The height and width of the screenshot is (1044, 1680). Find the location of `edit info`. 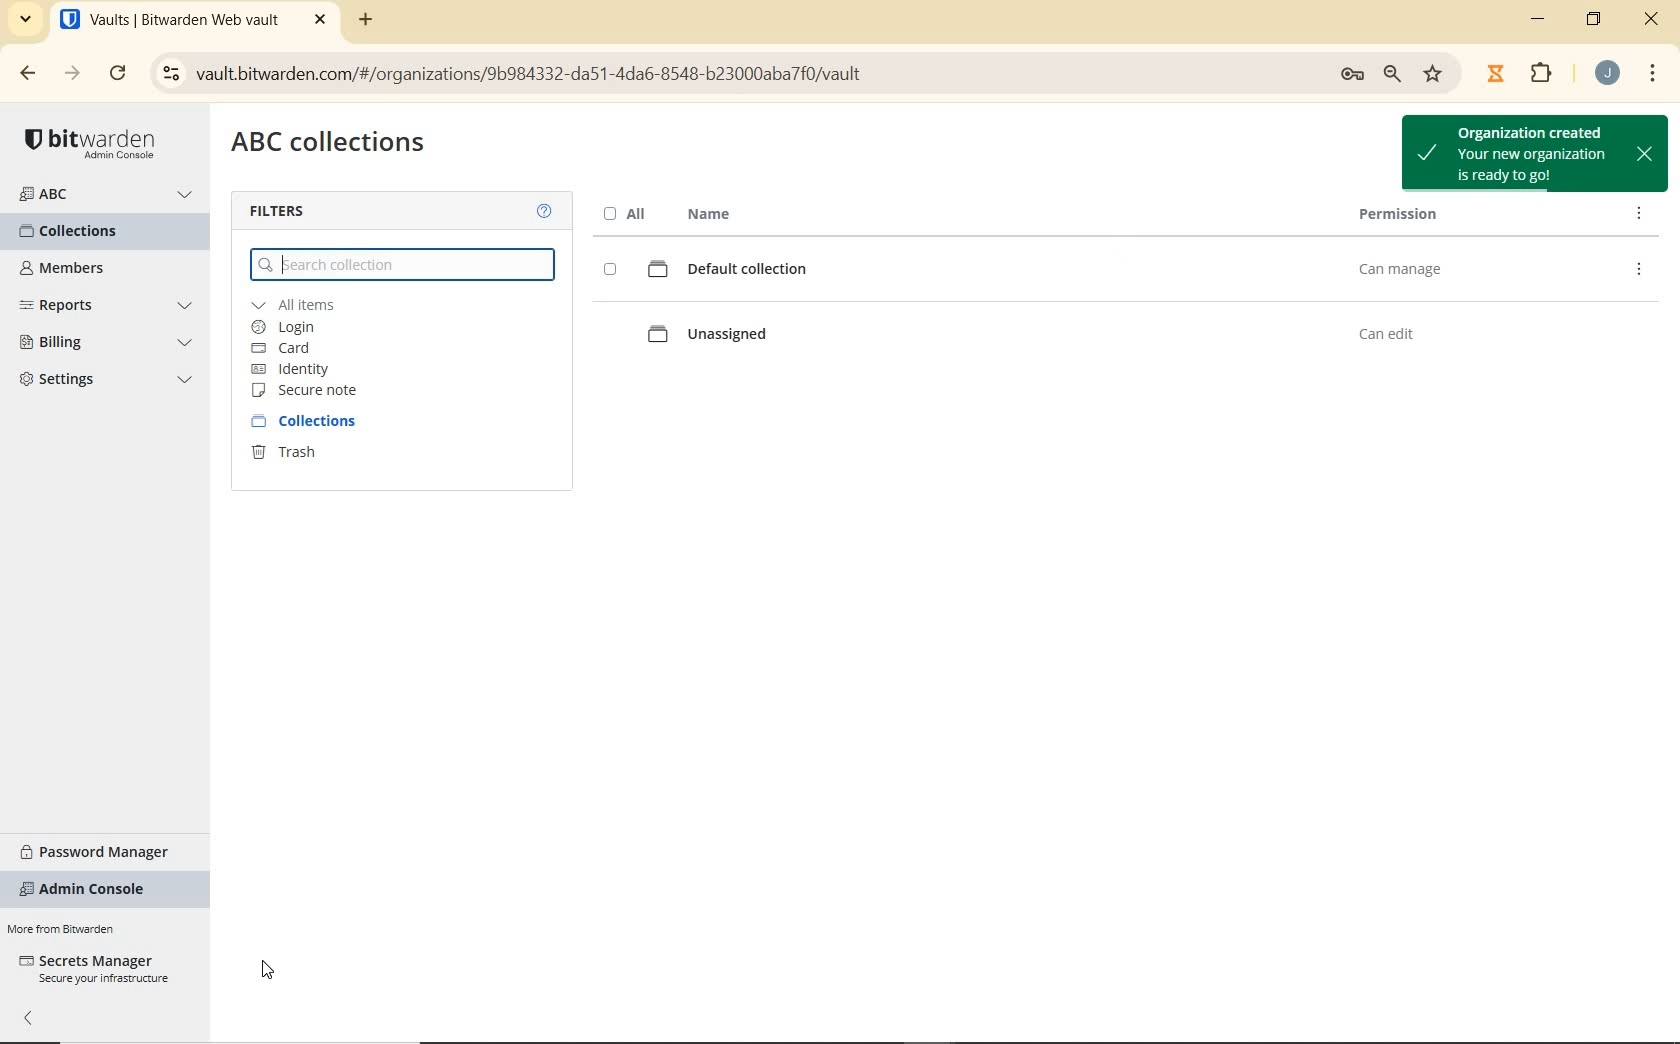

edit info is located at coordinates (1640, 269).